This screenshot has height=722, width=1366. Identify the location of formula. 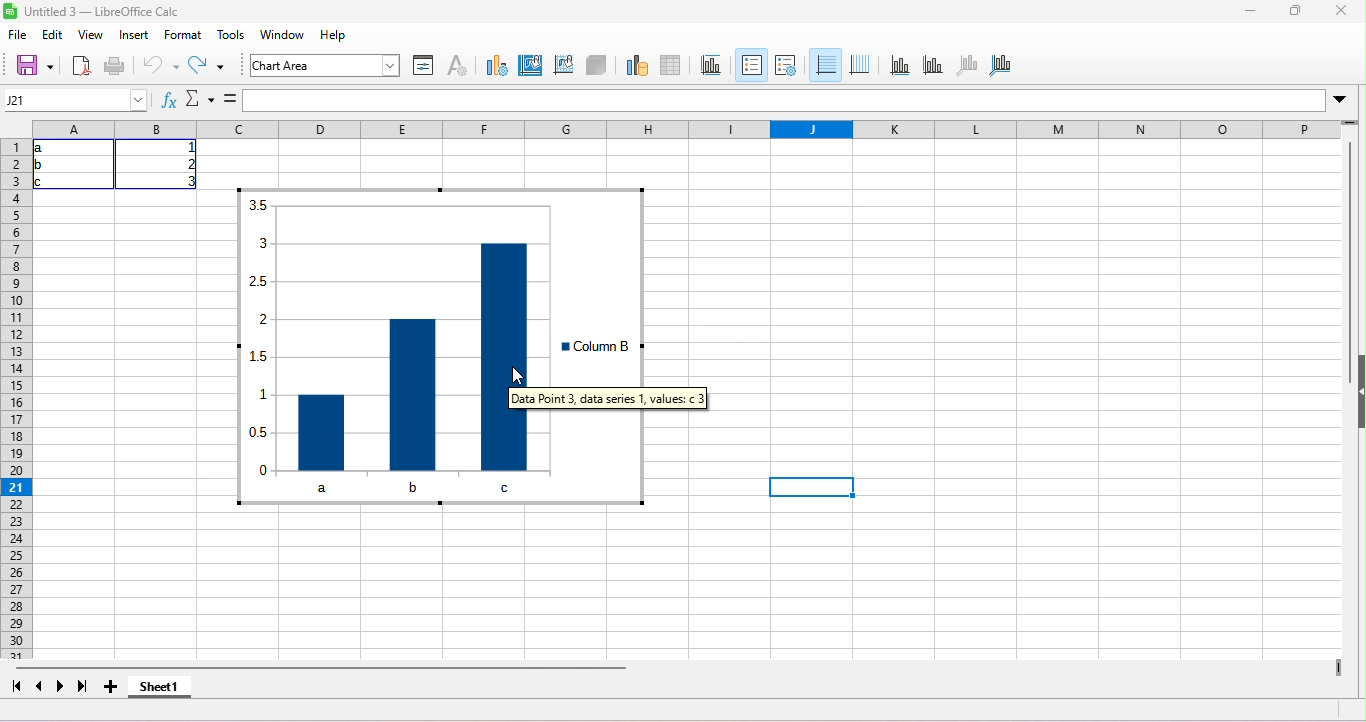
(228, 96).